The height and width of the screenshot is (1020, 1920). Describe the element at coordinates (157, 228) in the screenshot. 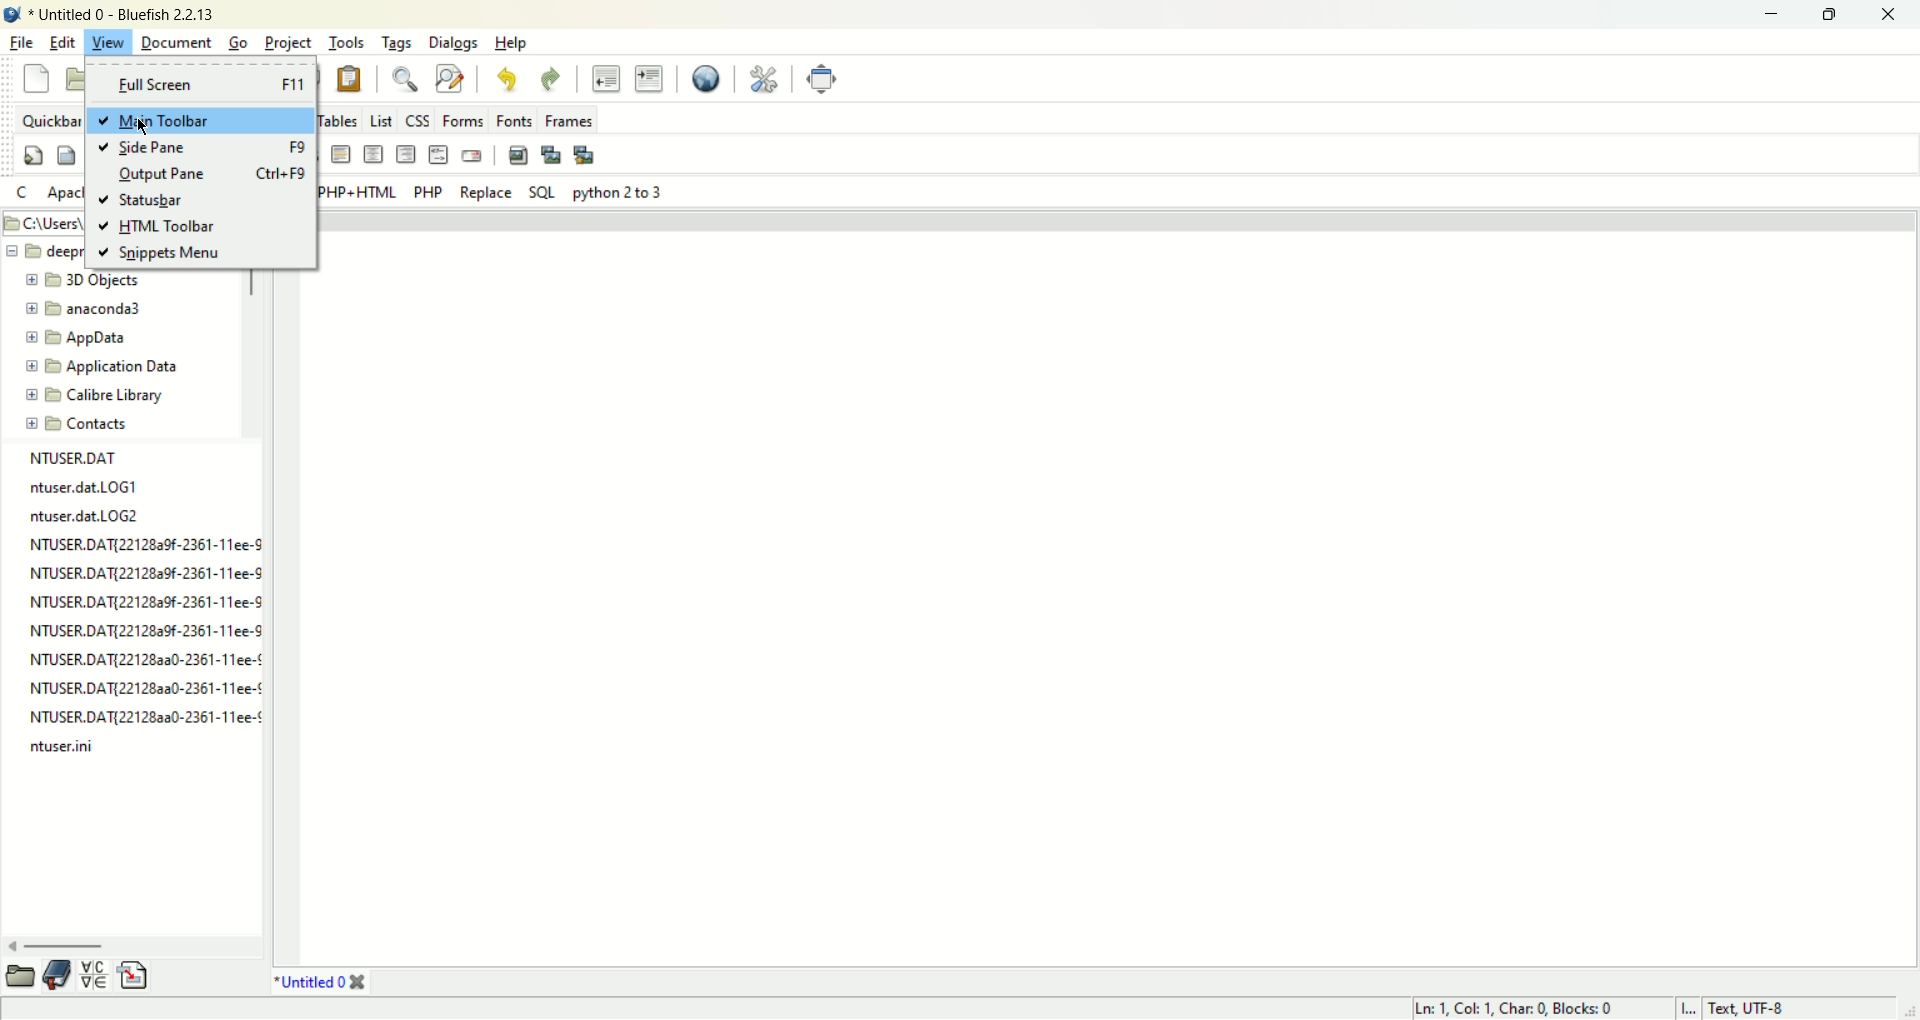

I see `HTML TOOLBAR` at that location.